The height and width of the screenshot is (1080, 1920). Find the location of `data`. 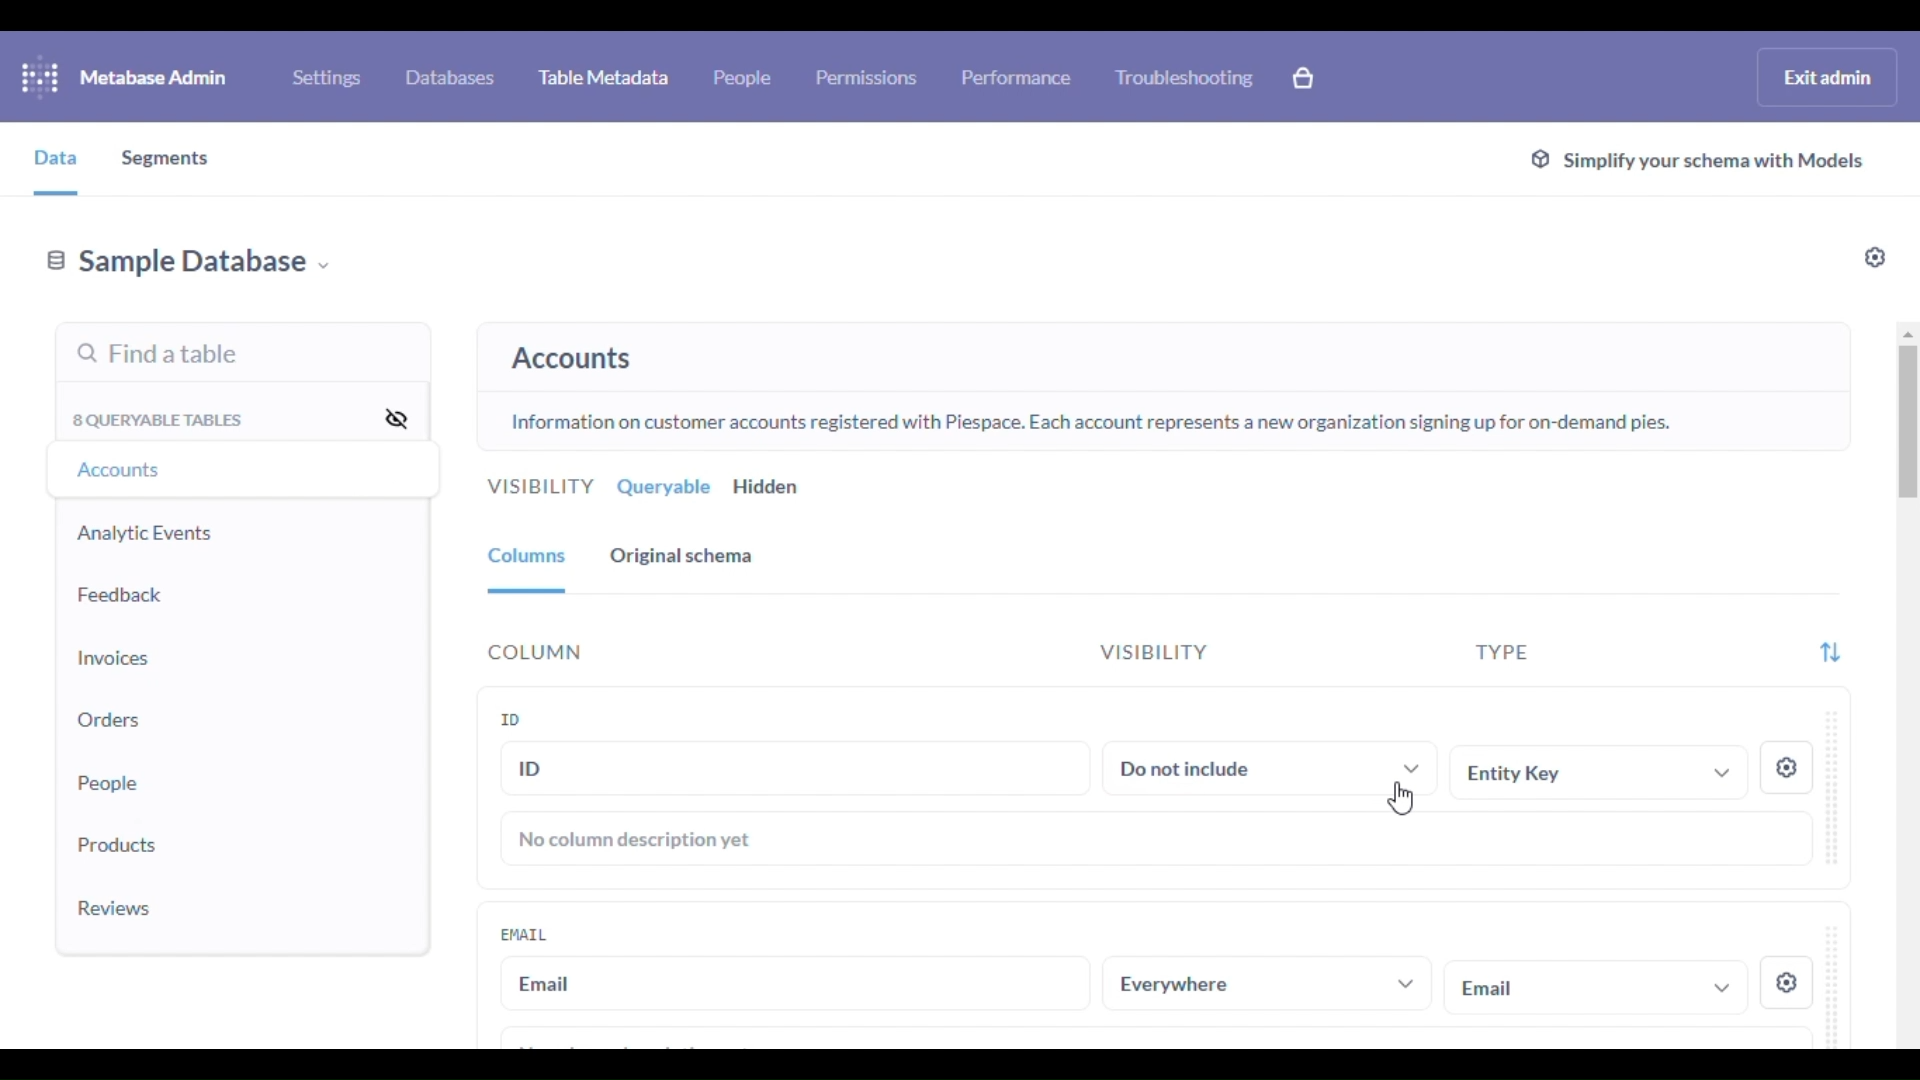

data is located at coordinates (55, 158).